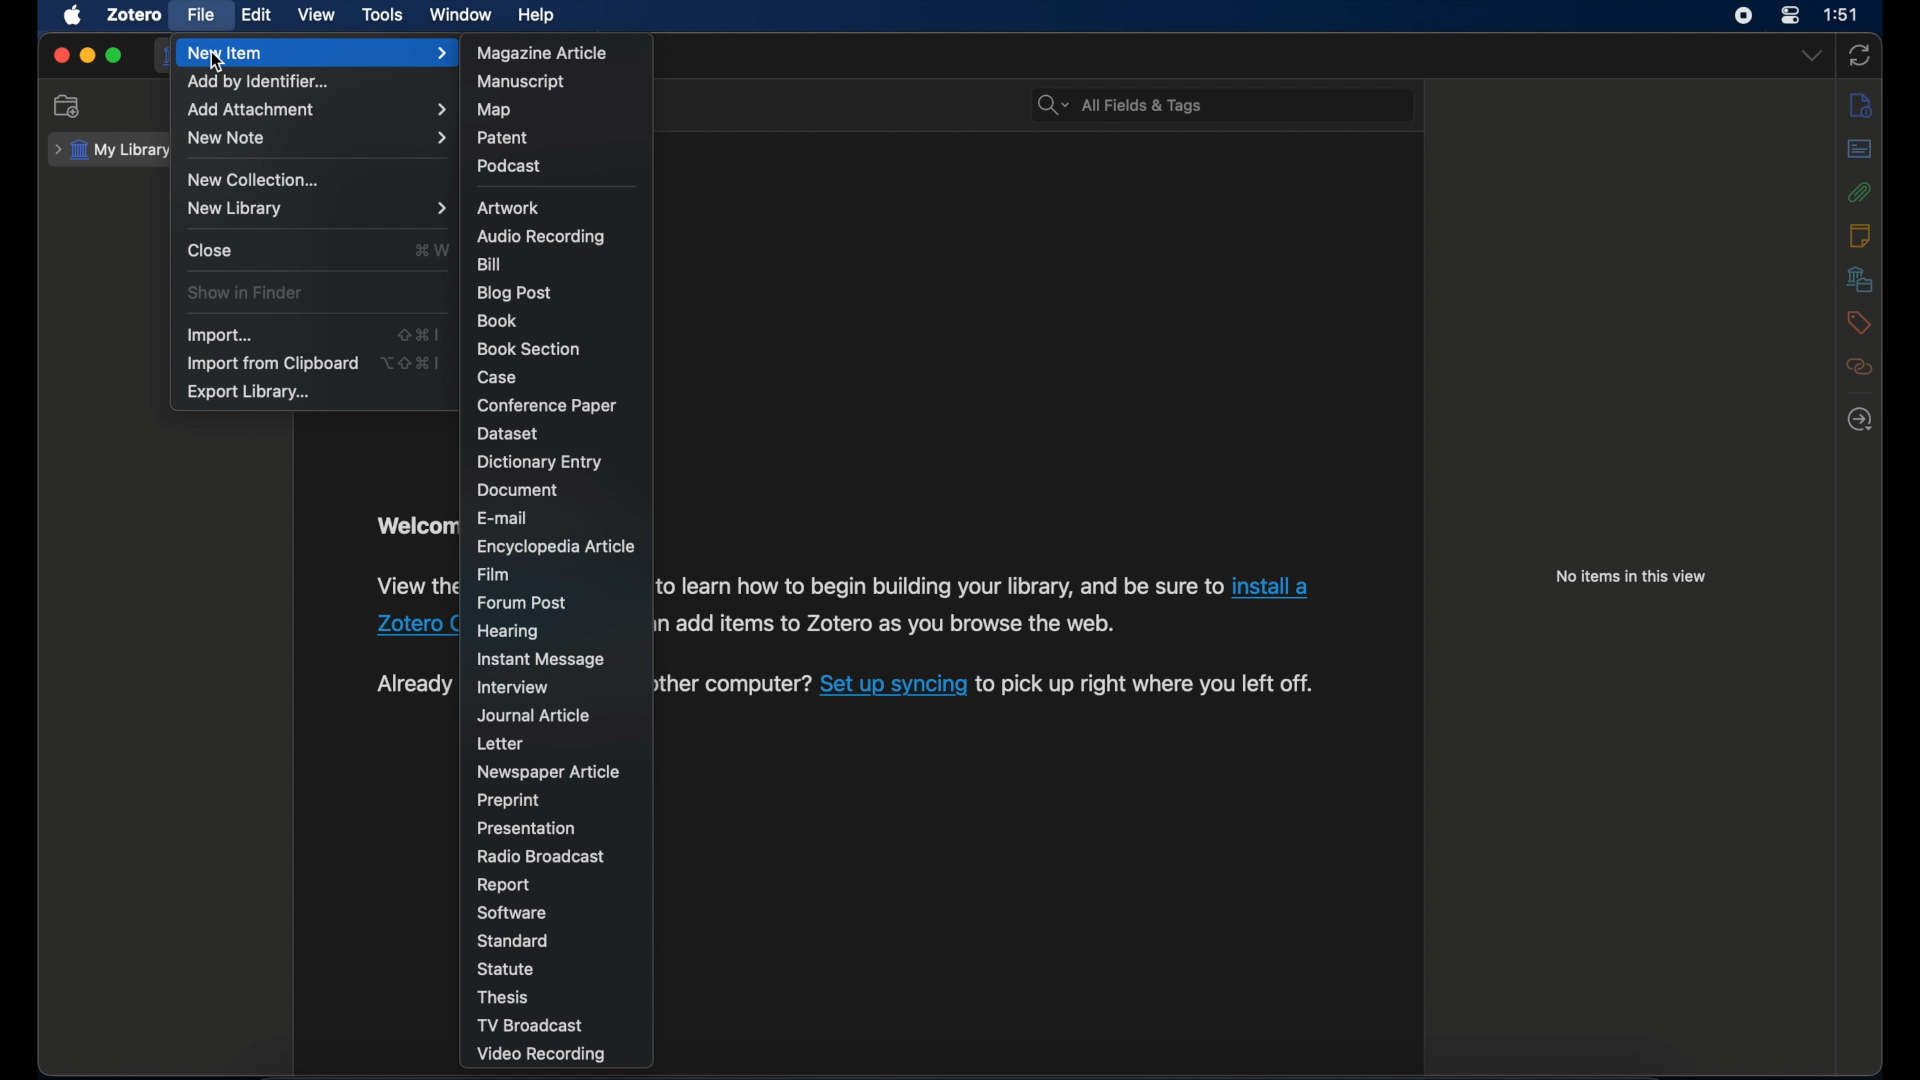  I want to click on new collection, so click(257, 179).